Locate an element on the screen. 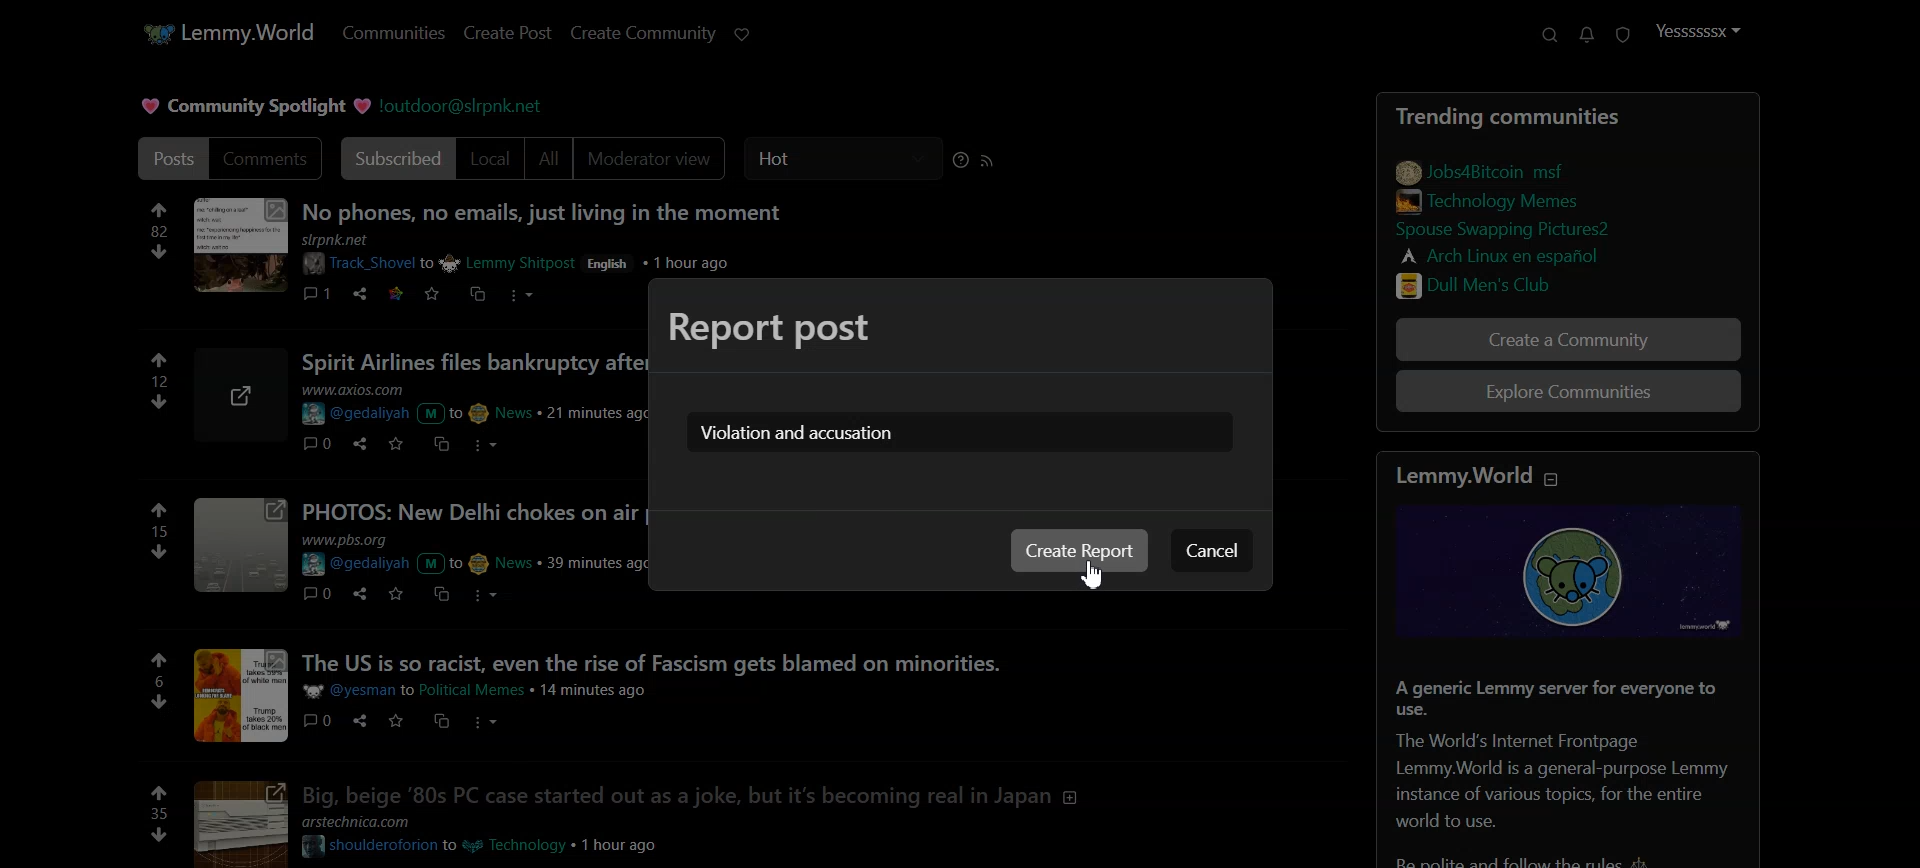  cross post is located at coordinates (439, 443).